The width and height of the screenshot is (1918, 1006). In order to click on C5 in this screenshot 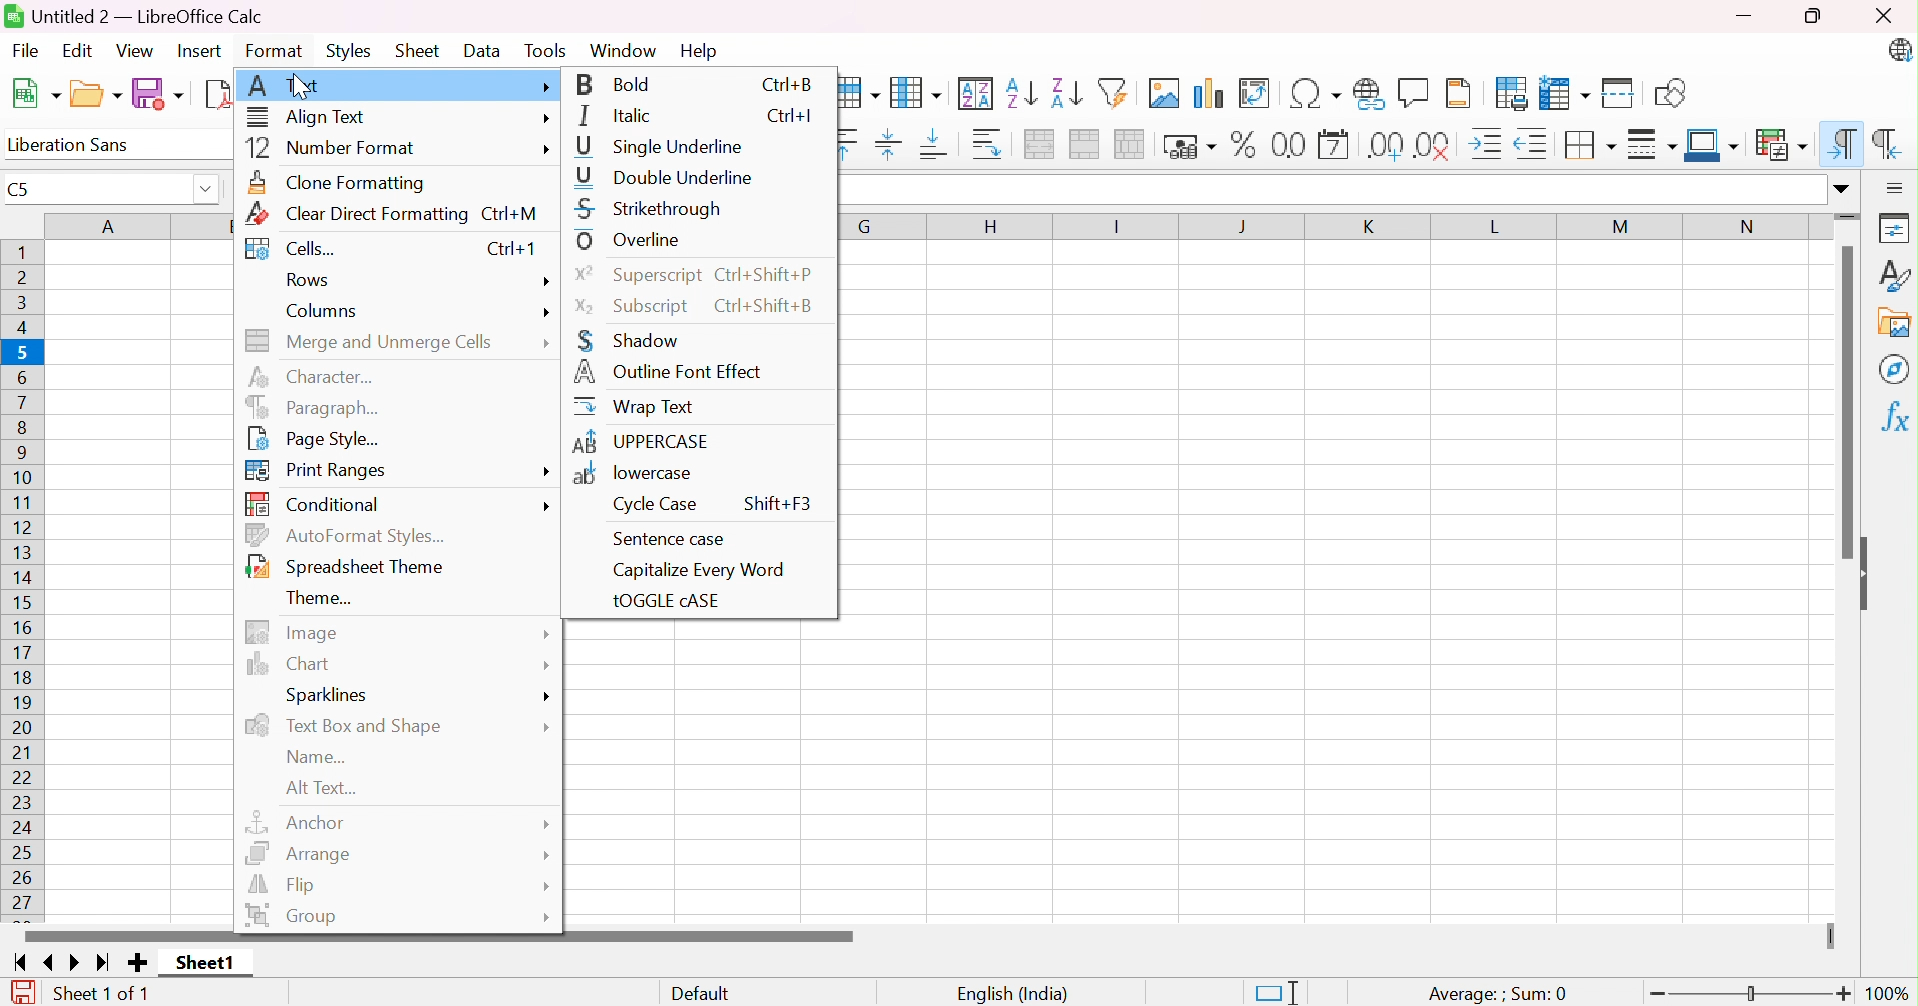, I will do `click(21, 190)`.